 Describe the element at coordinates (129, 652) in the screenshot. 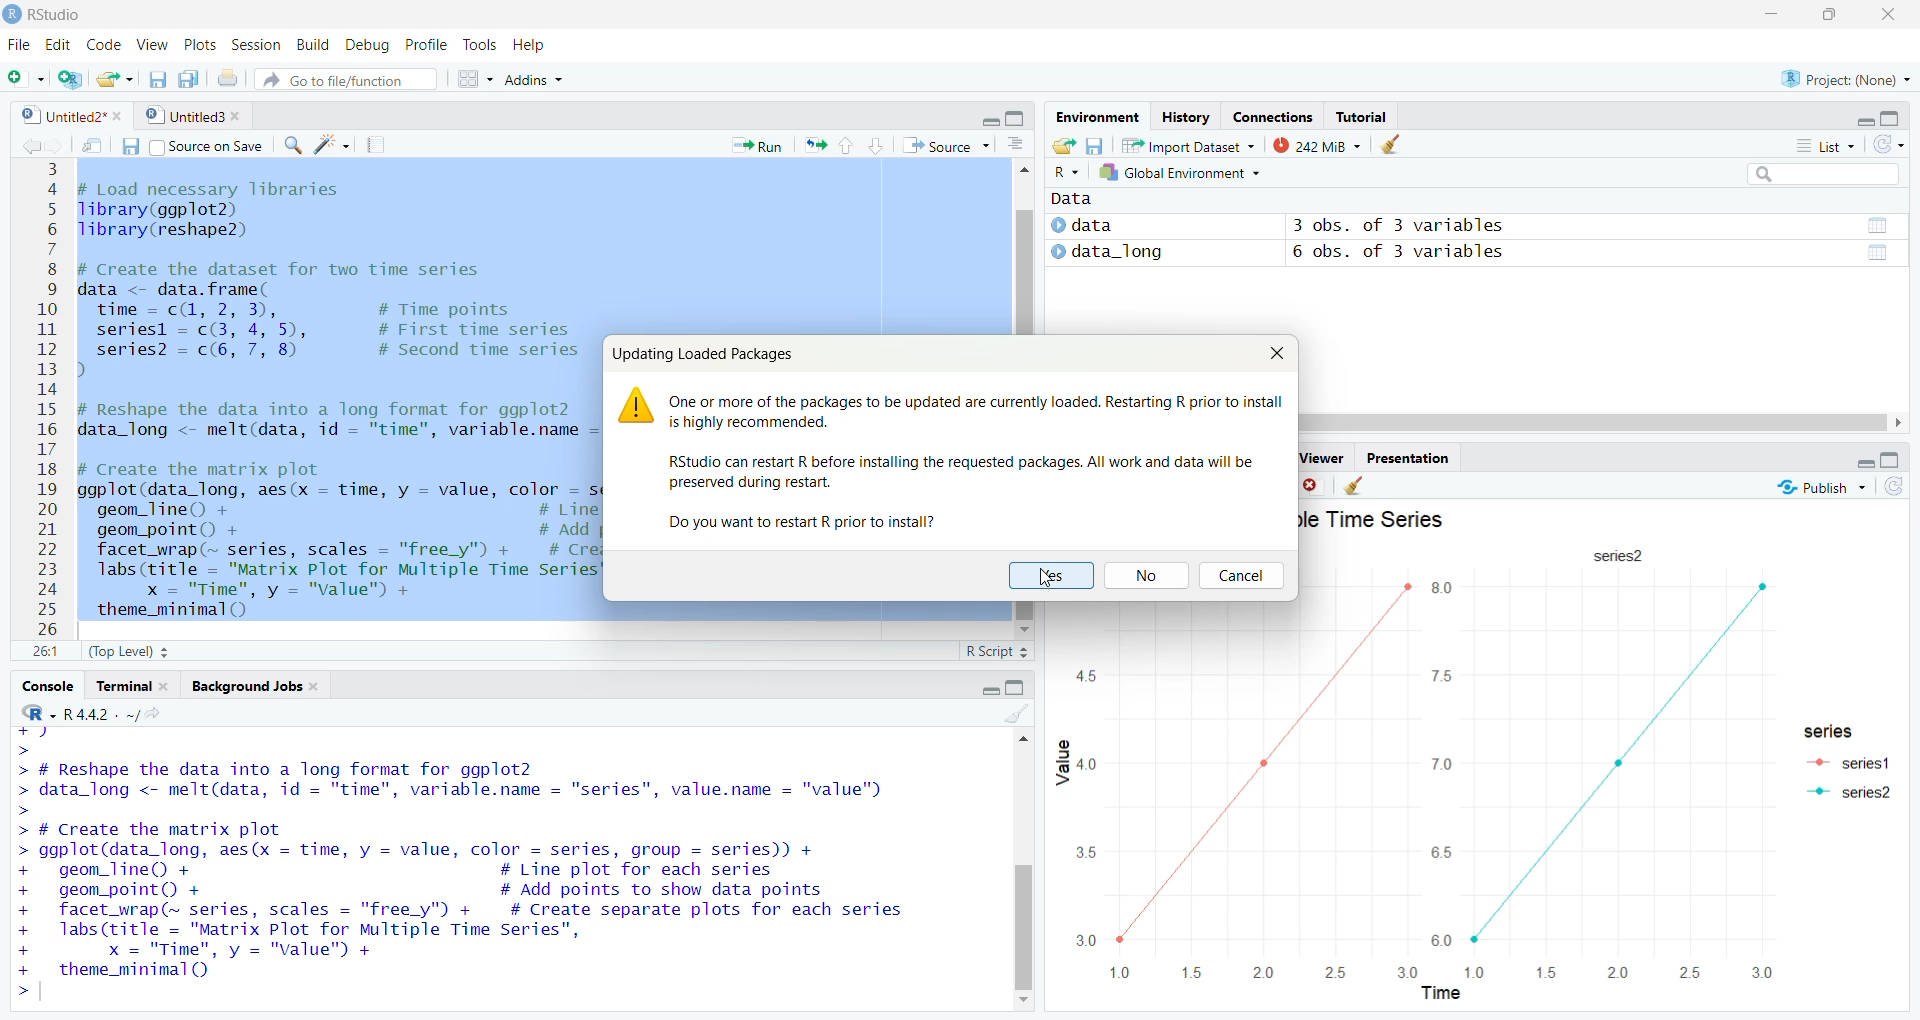

I see `(Top Level) 3` at that location.